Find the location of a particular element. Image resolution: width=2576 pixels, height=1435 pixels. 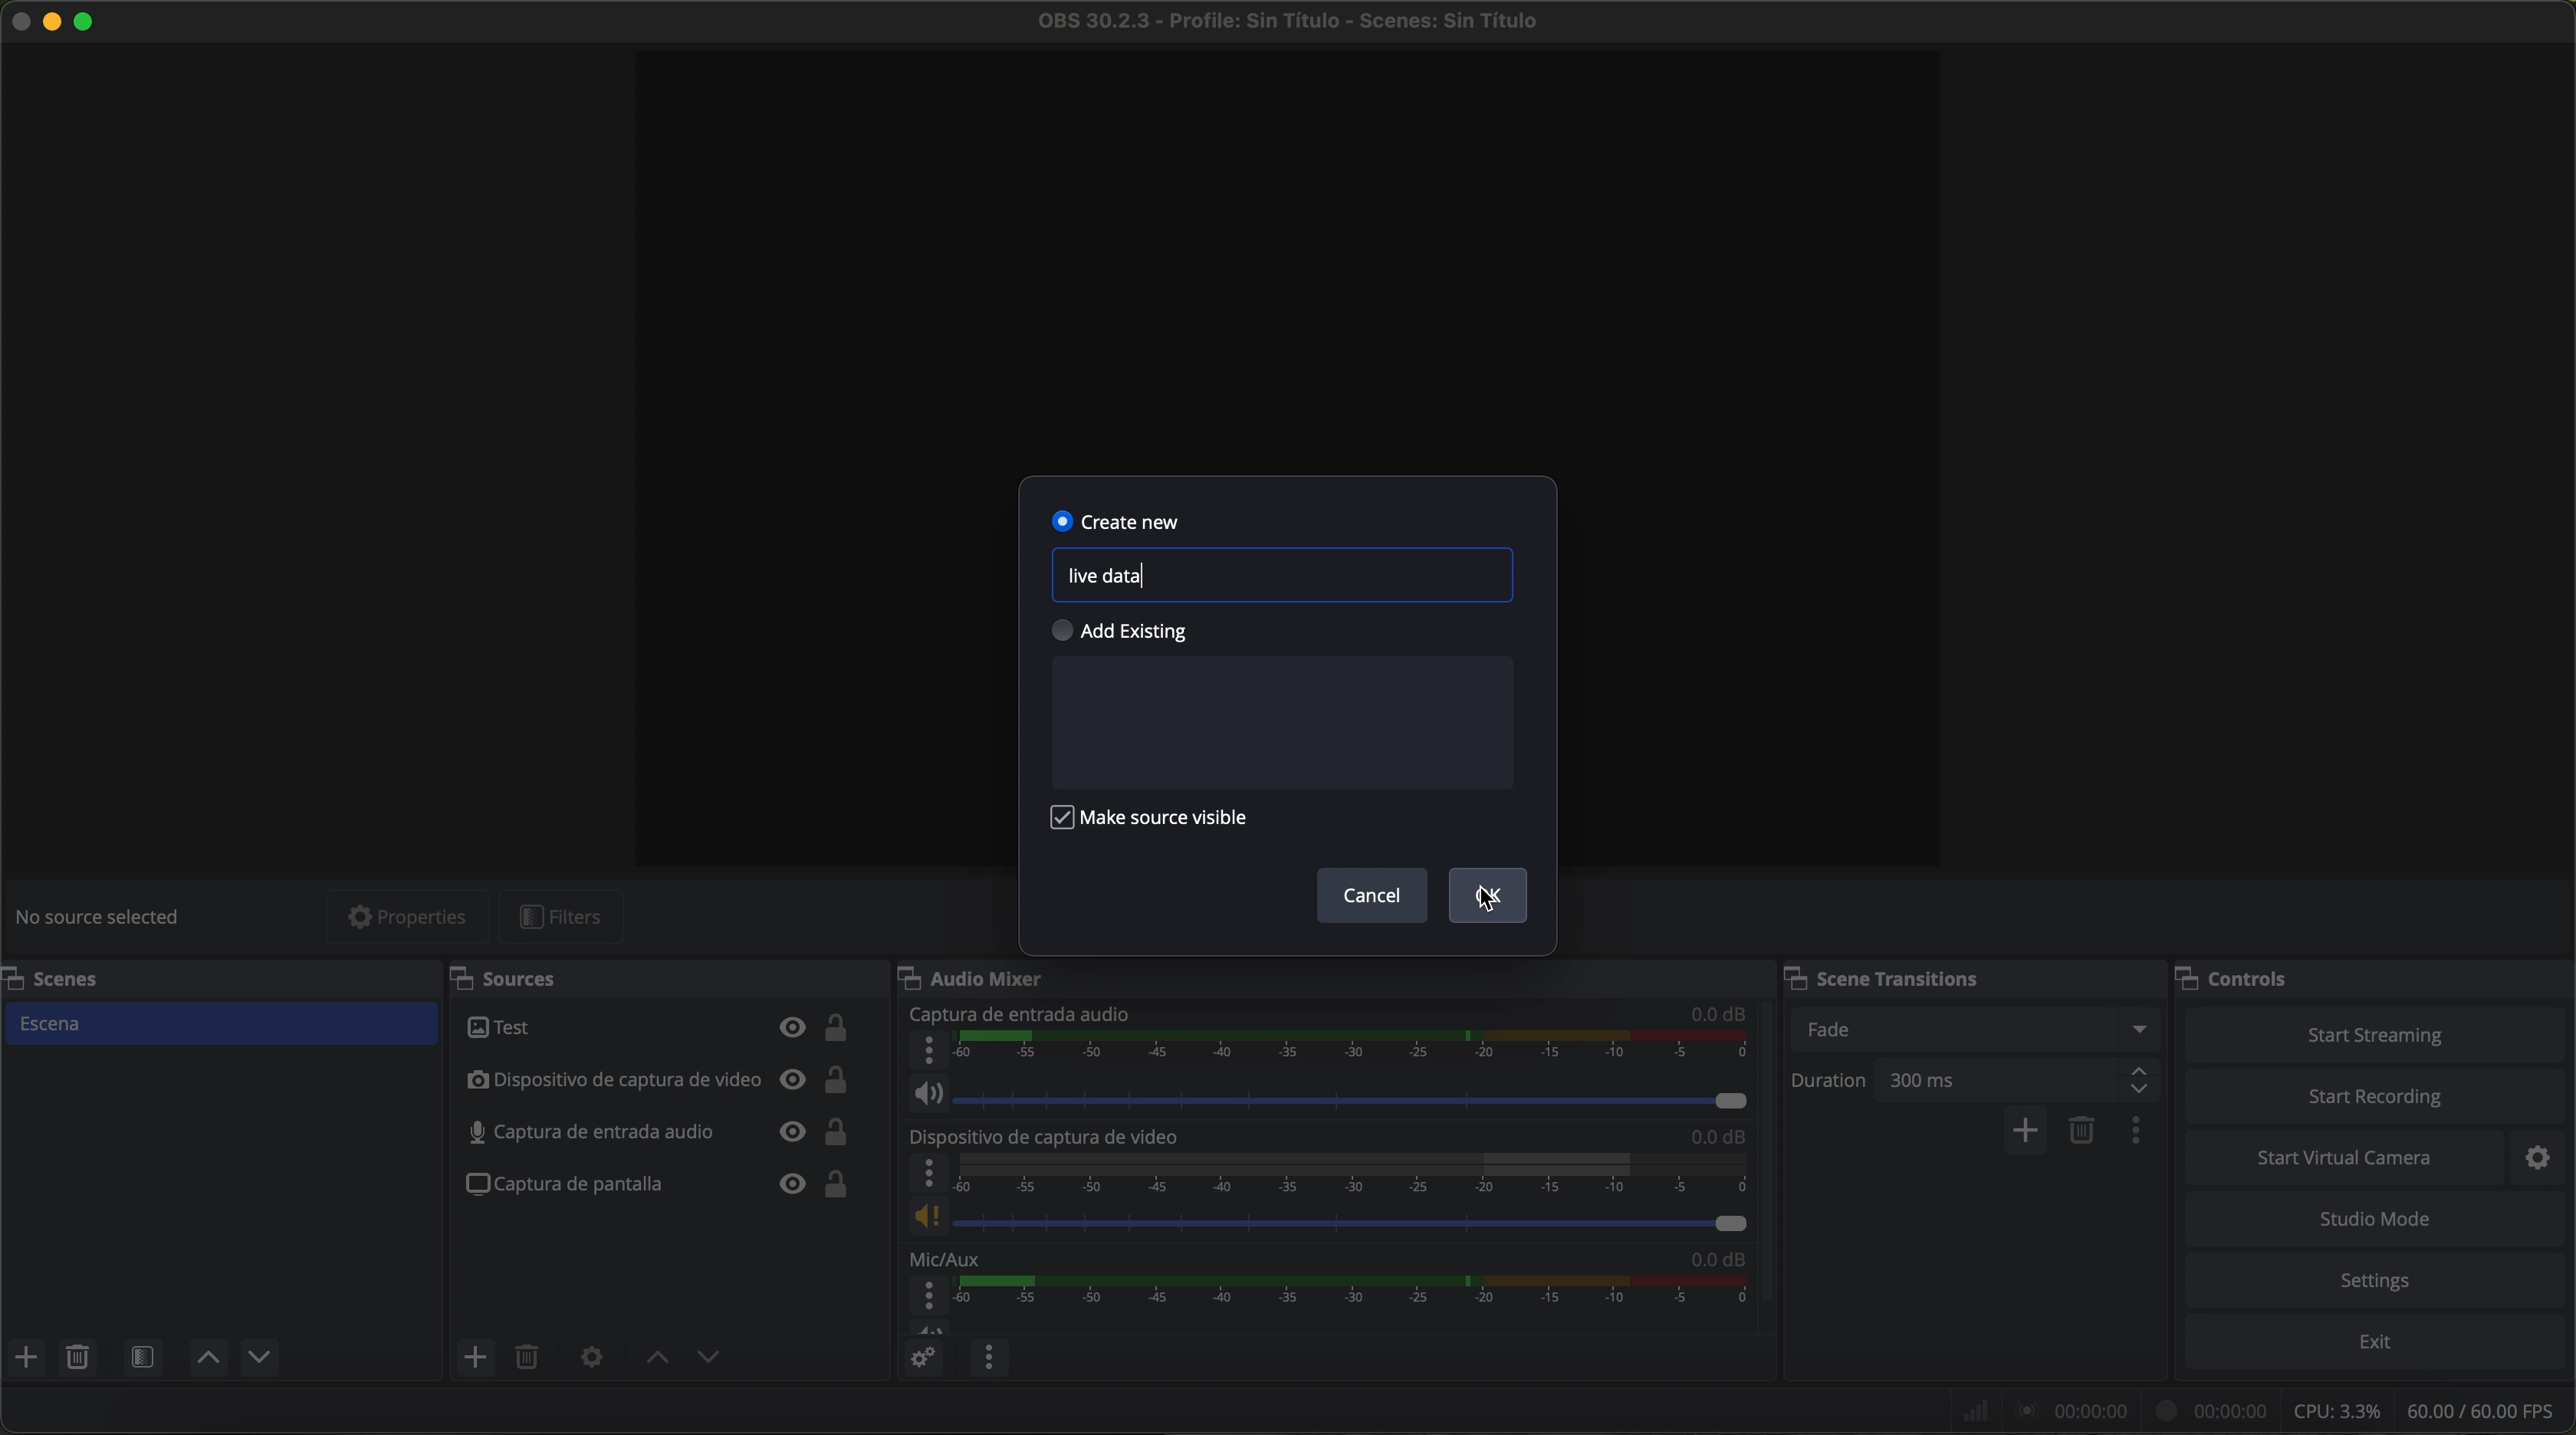

close program is located at coordinates (16, 24).